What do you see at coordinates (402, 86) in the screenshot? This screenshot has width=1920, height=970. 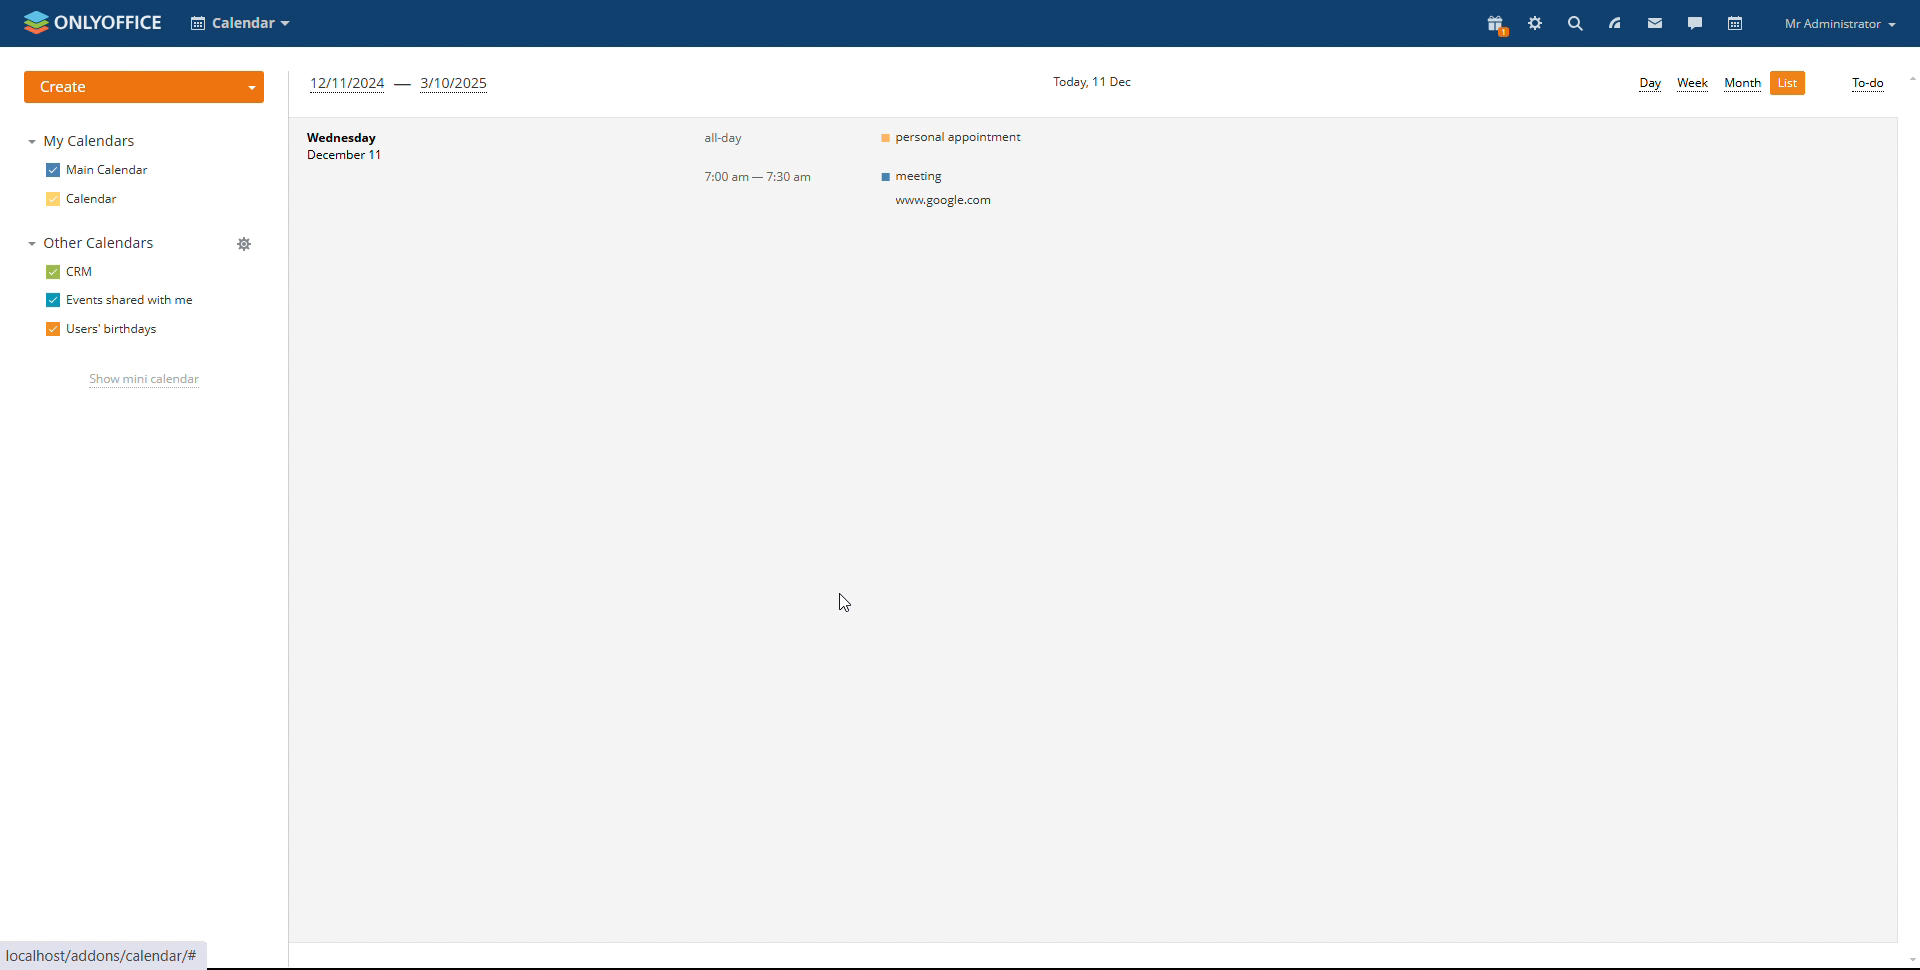 I see `next three months` at bounding box center [402, 86].